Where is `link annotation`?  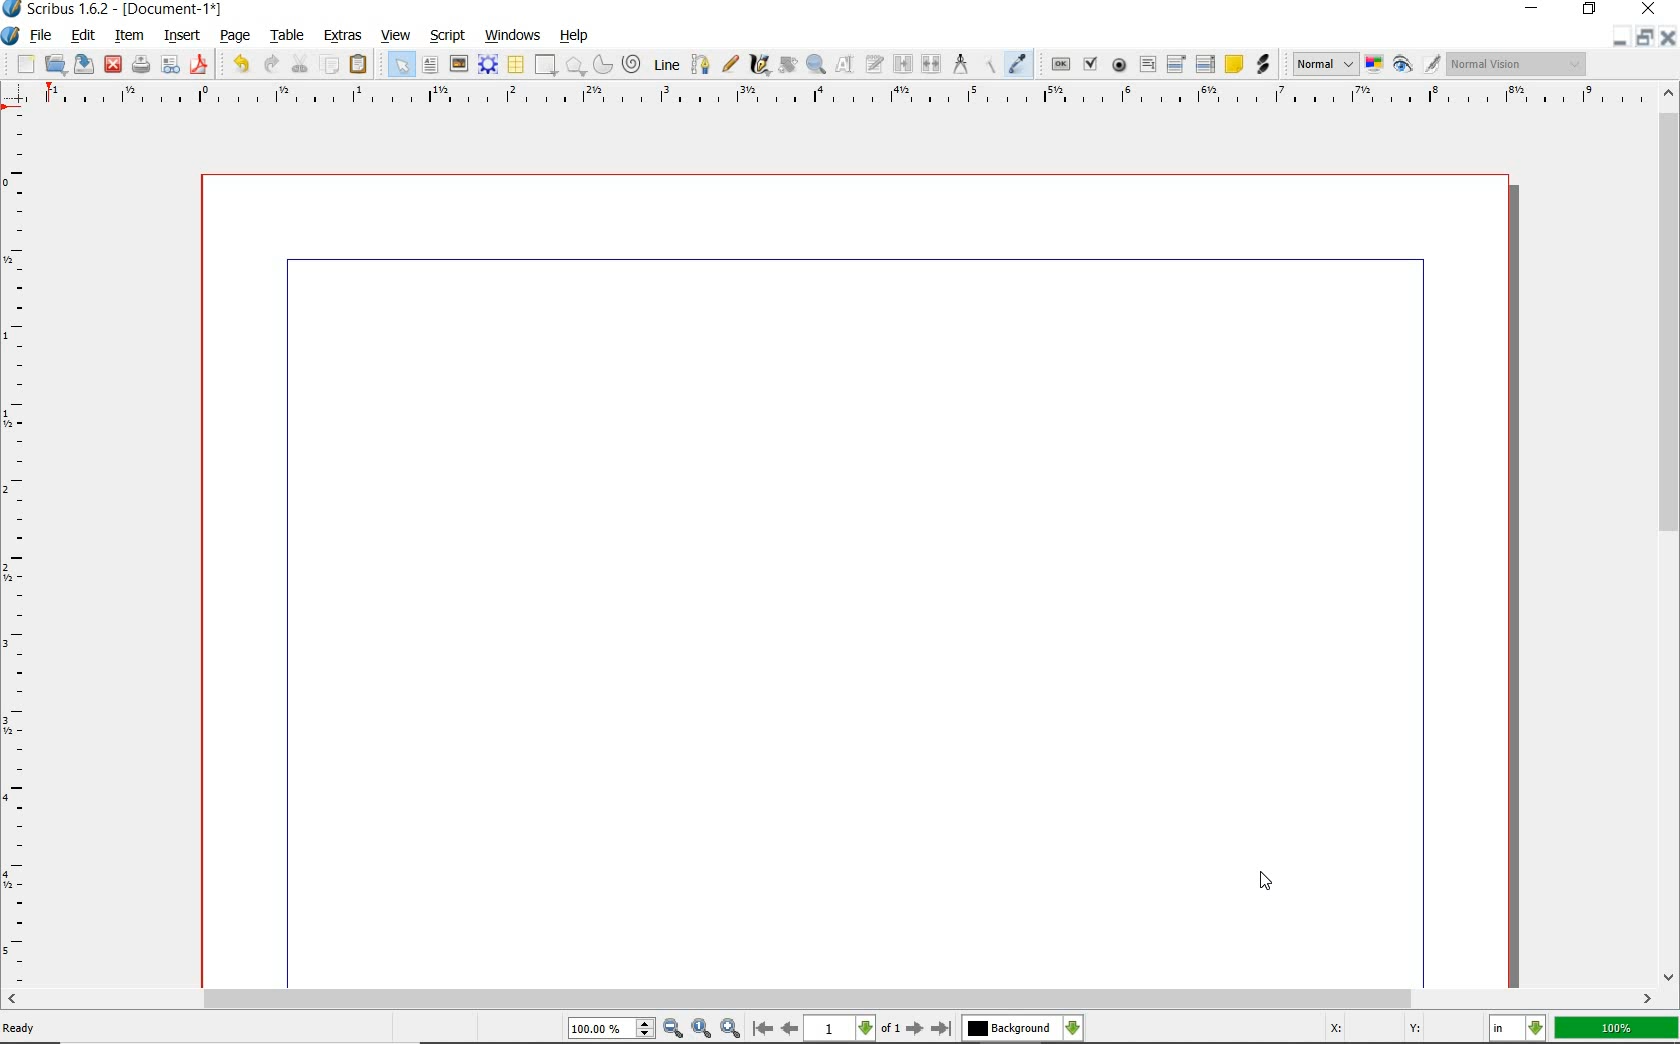 link annotation is located at coordinates (1263, 63).